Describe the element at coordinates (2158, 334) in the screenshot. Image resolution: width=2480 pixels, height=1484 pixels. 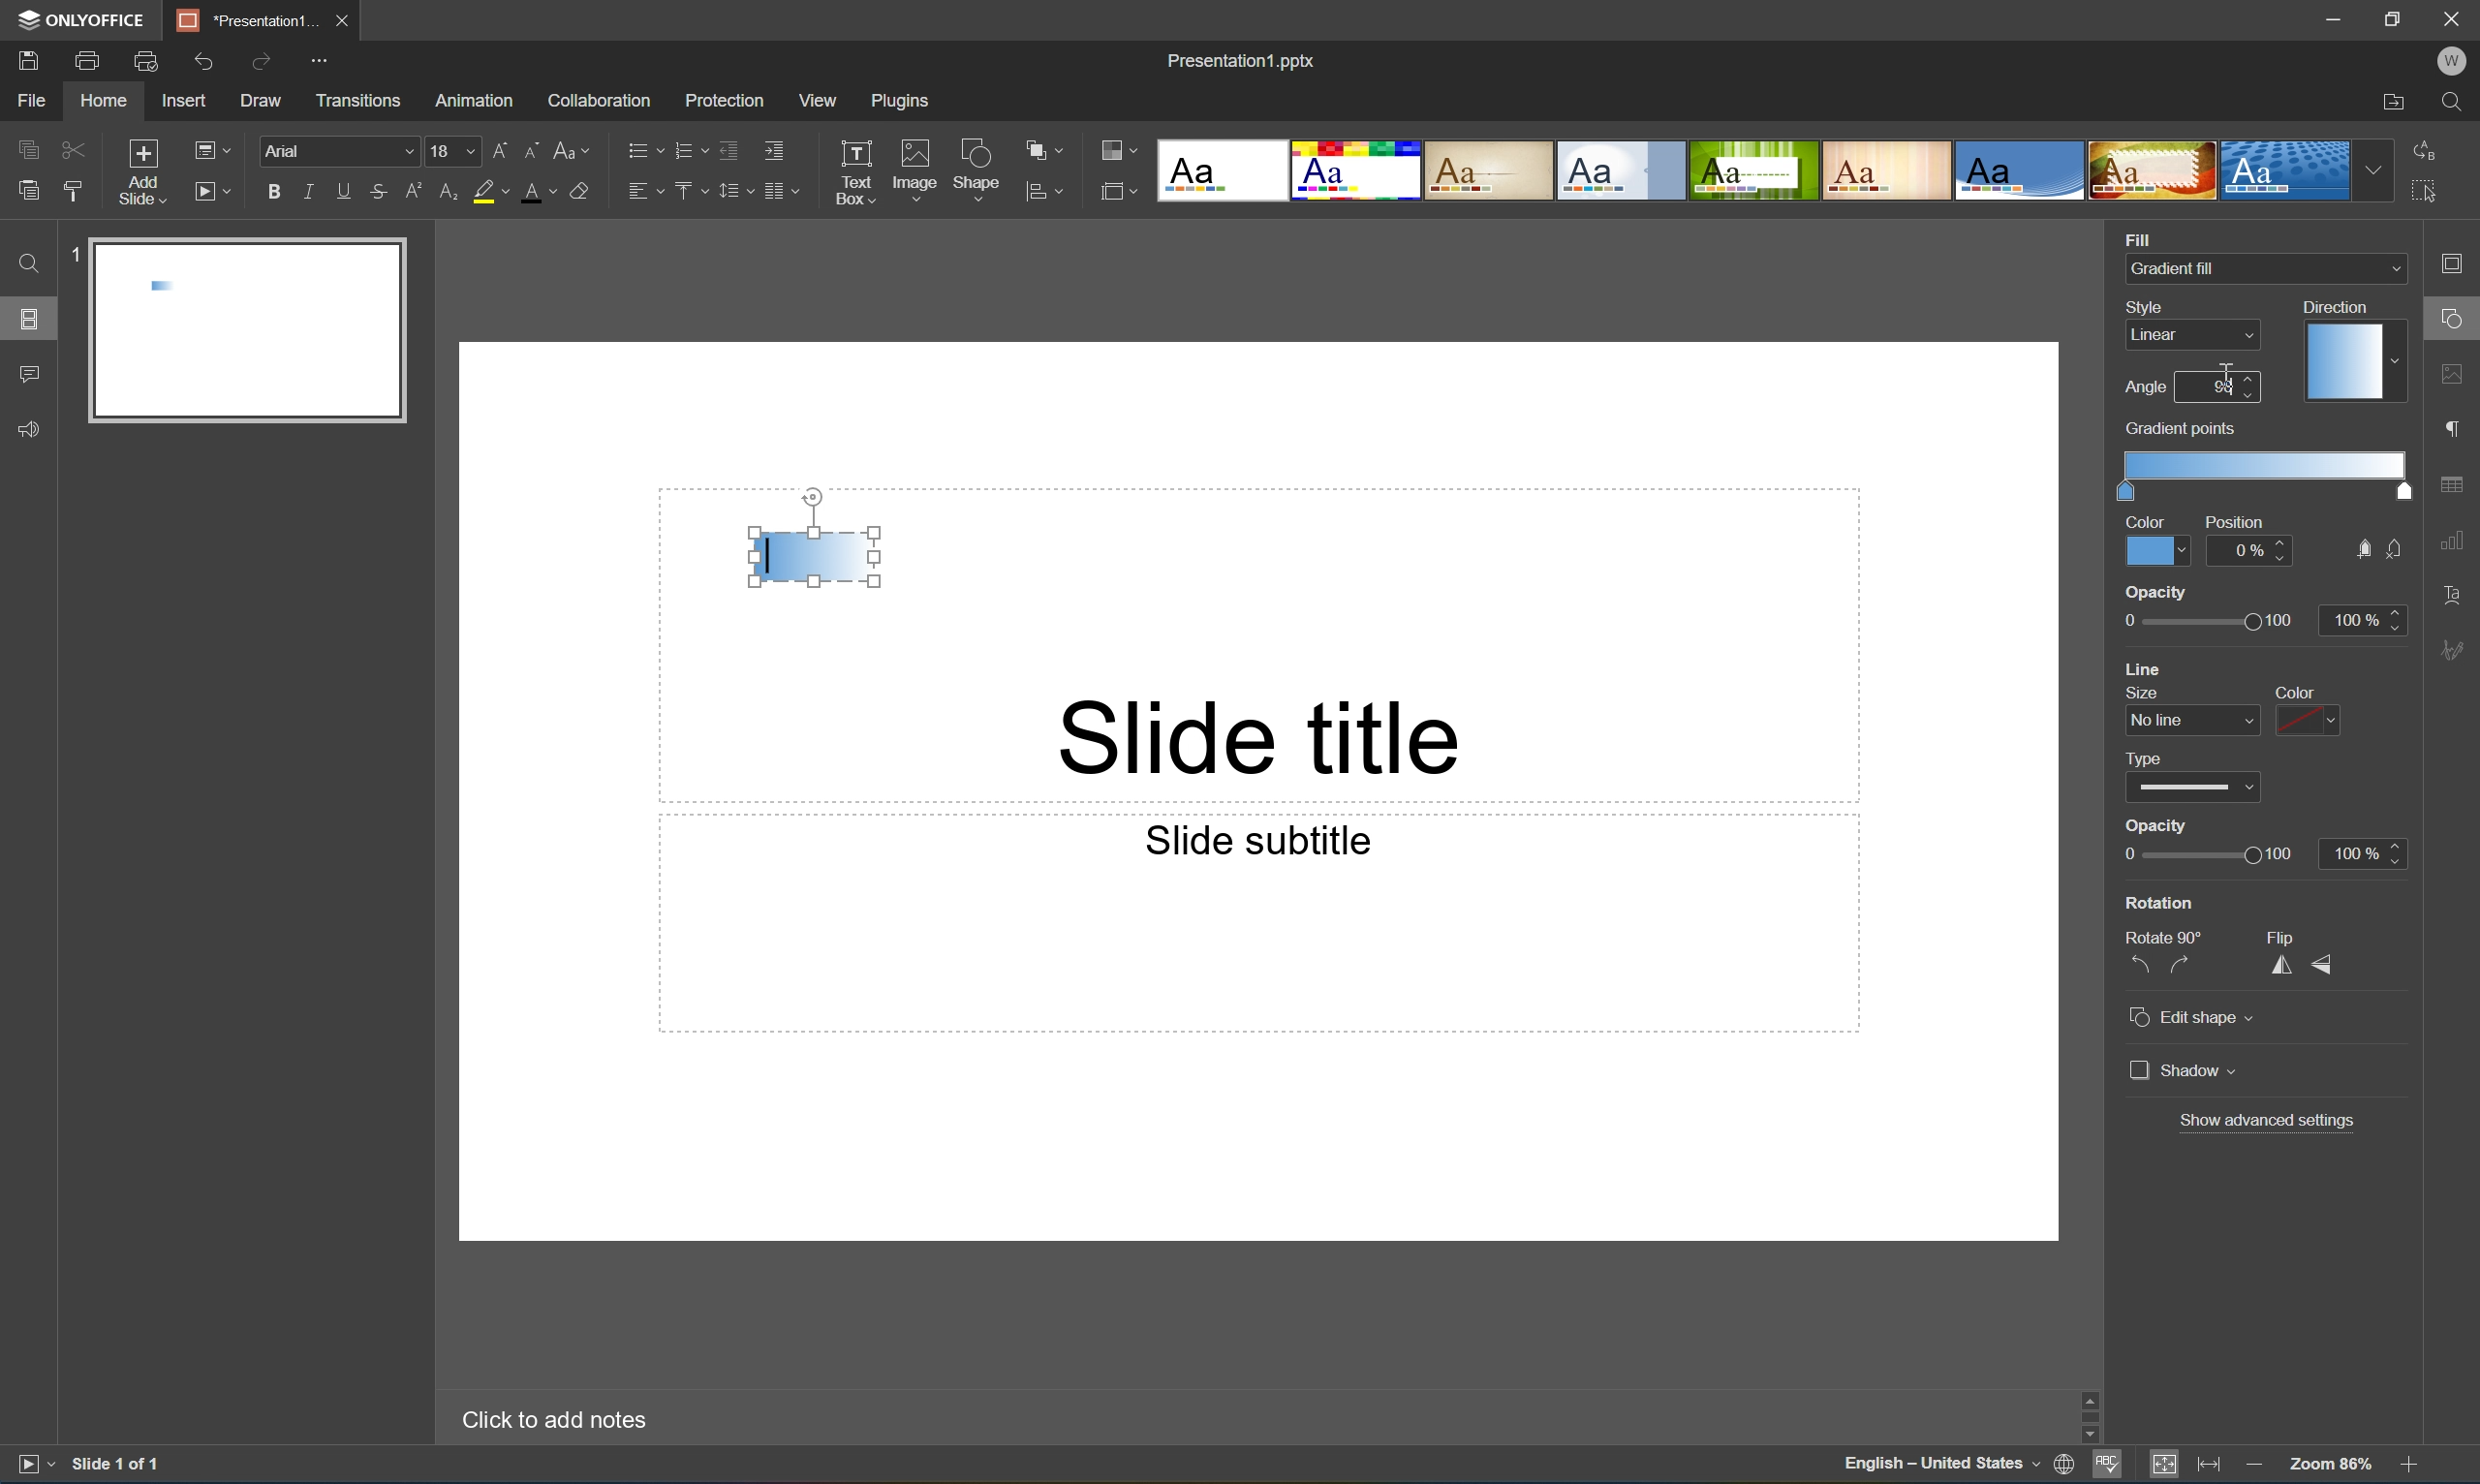
I see `Linear` at that location.